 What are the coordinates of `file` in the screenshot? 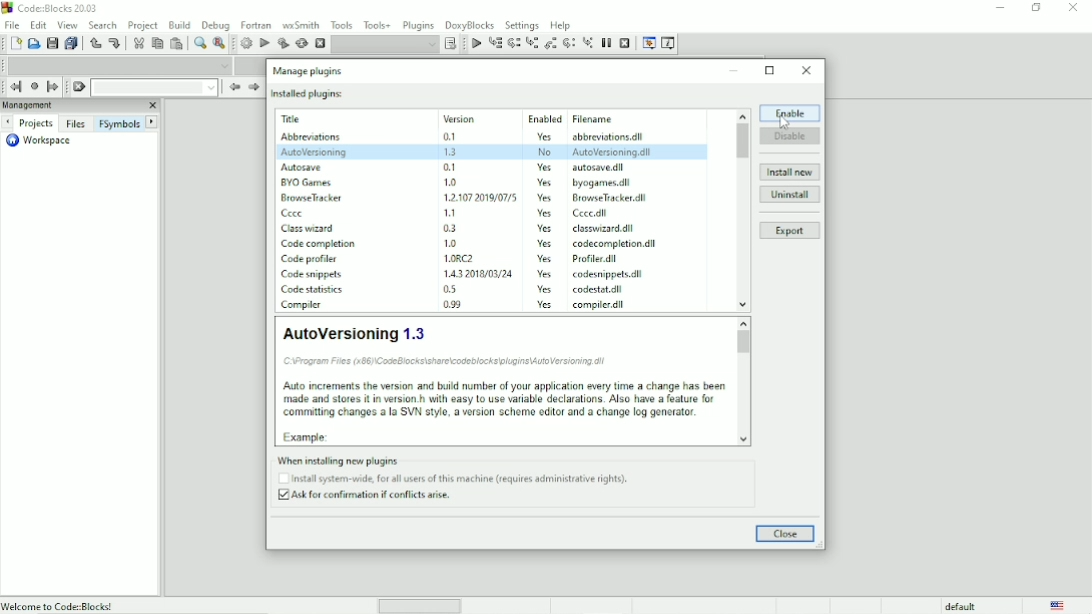 It's located at (603, 228).